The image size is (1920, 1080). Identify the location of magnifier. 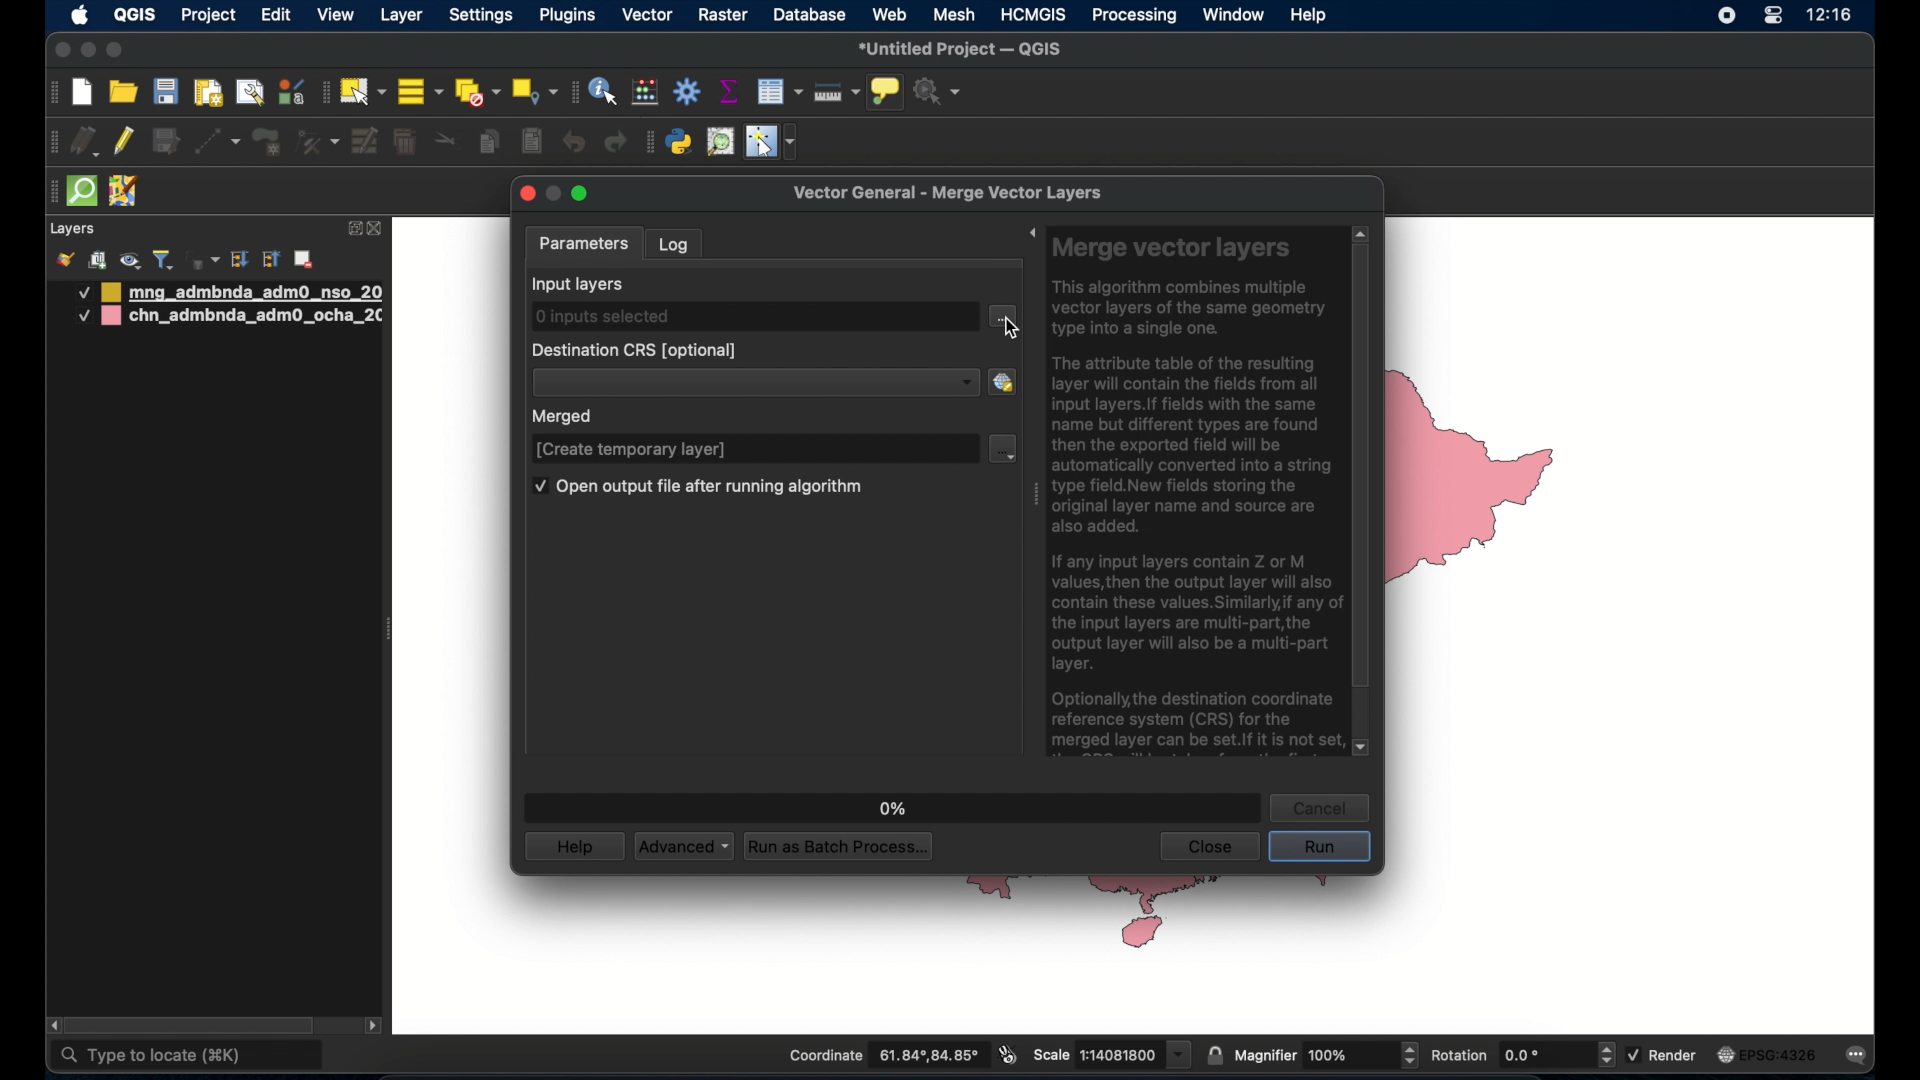
(1327, 1055).